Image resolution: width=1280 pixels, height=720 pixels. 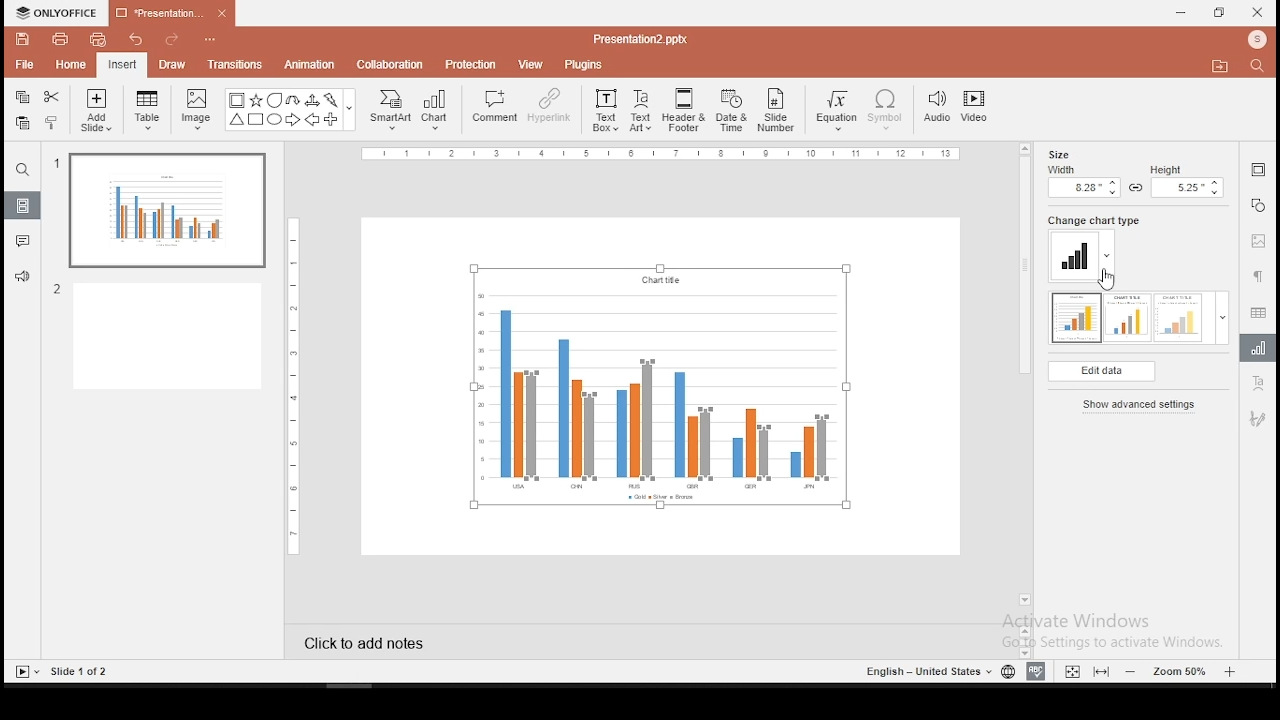 I want to click on draw, so click(x=172, y=65).